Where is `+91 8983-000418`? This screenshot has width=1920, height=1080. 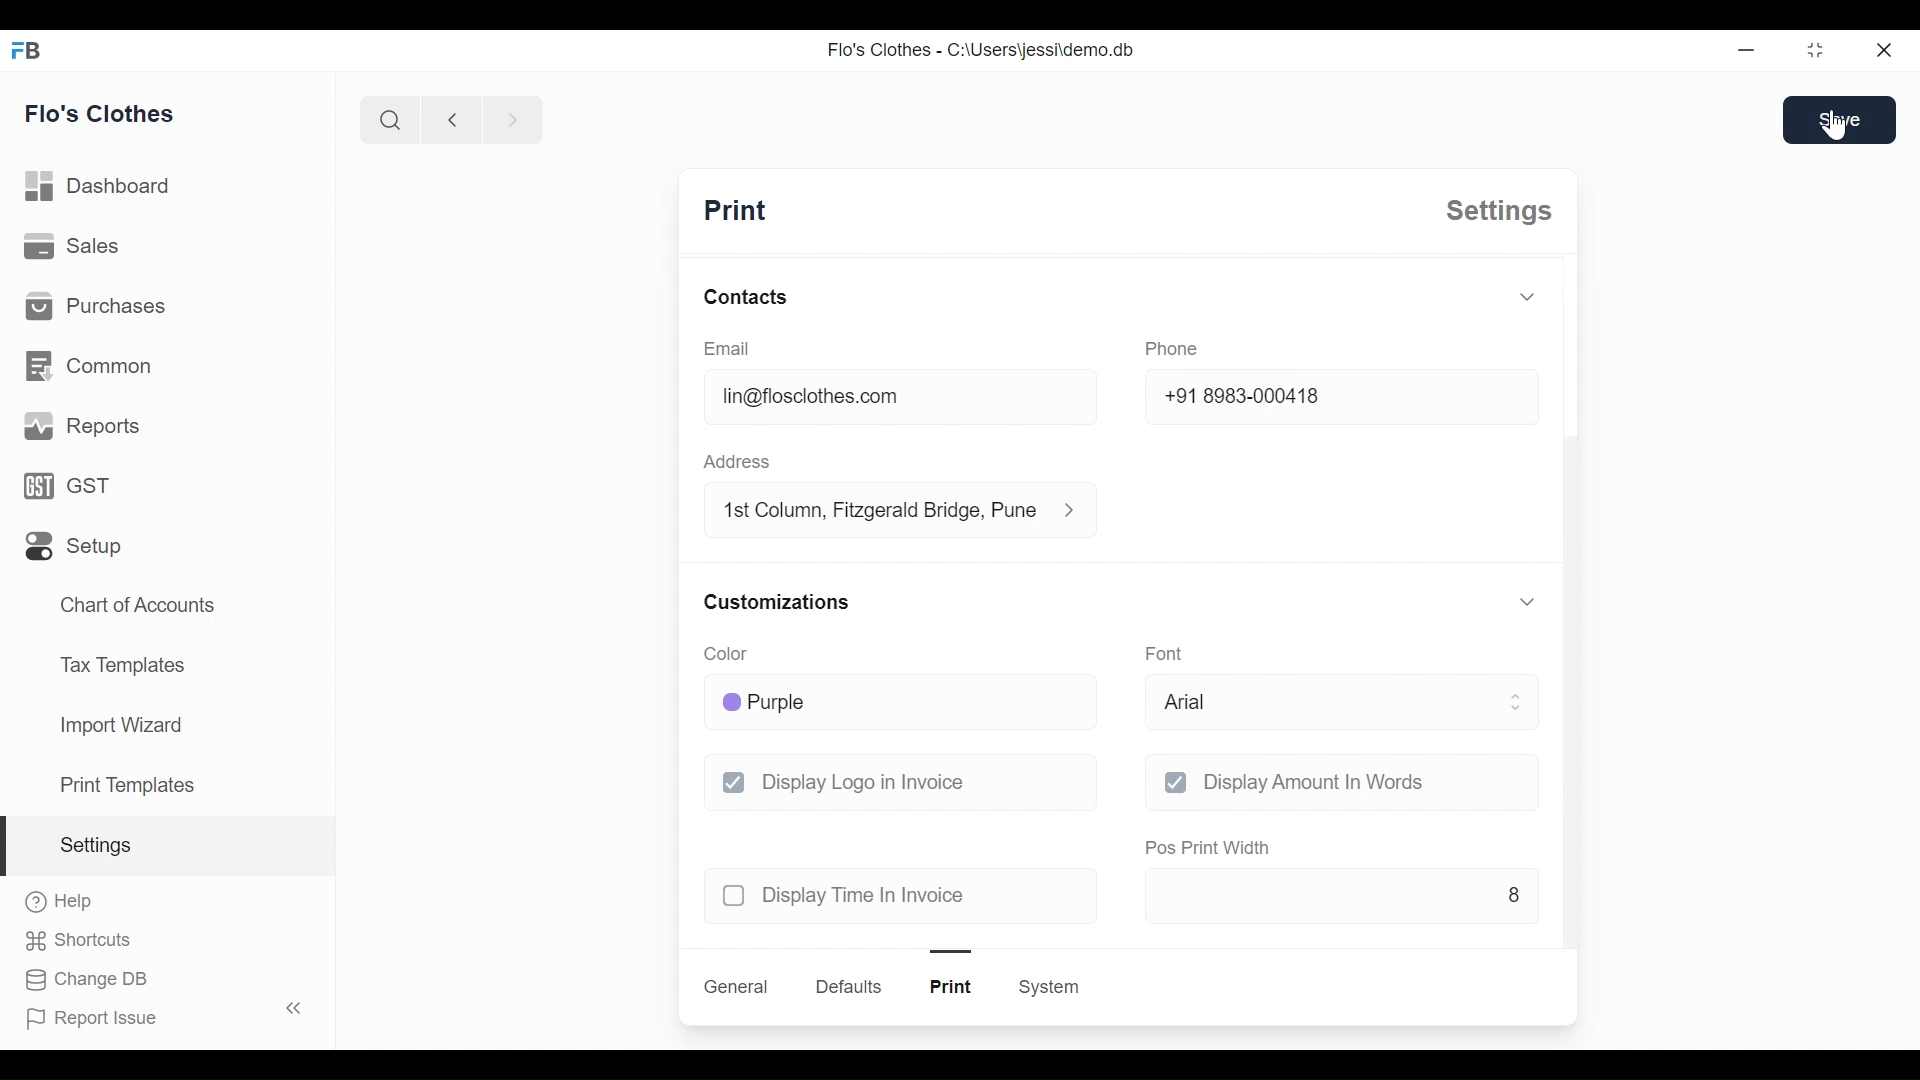
+91 8983-000418 is located at coordinates (1343, 396).